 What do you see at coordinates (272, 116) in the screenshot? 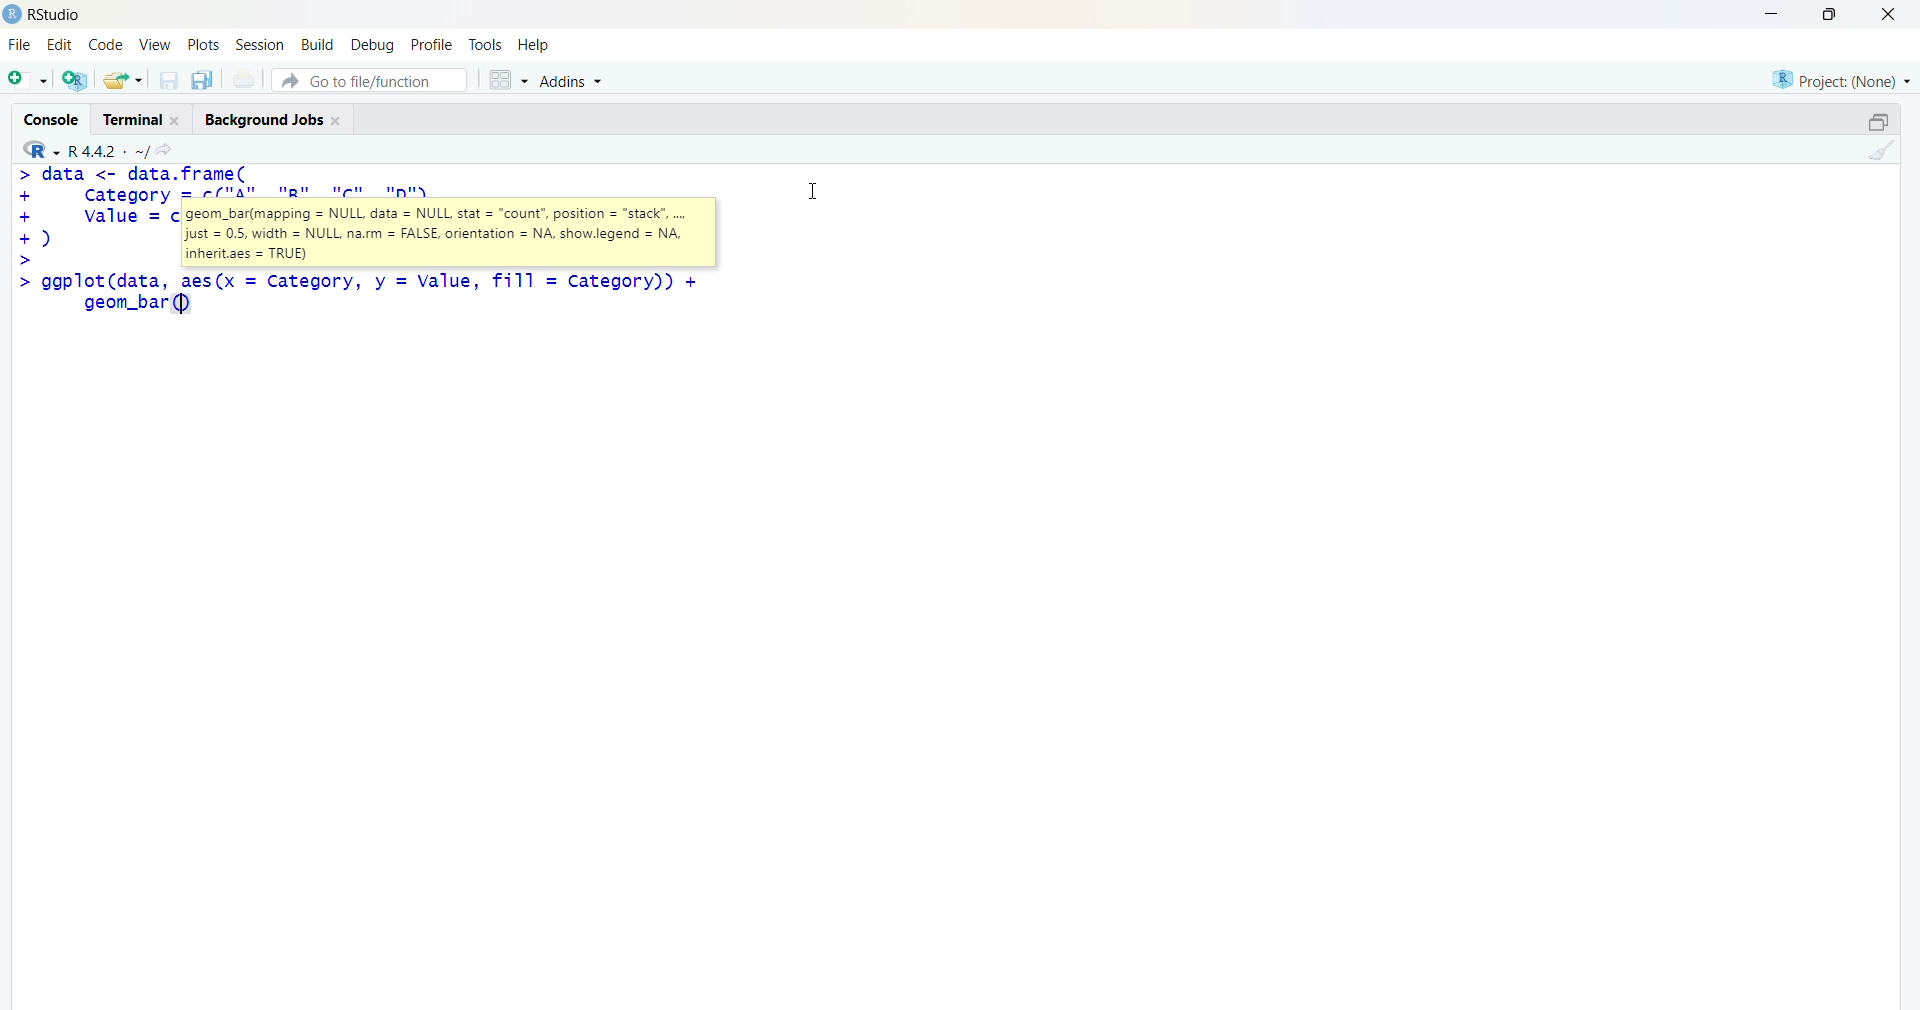
I see `Background Jobs` at bounding box center [272, 116].